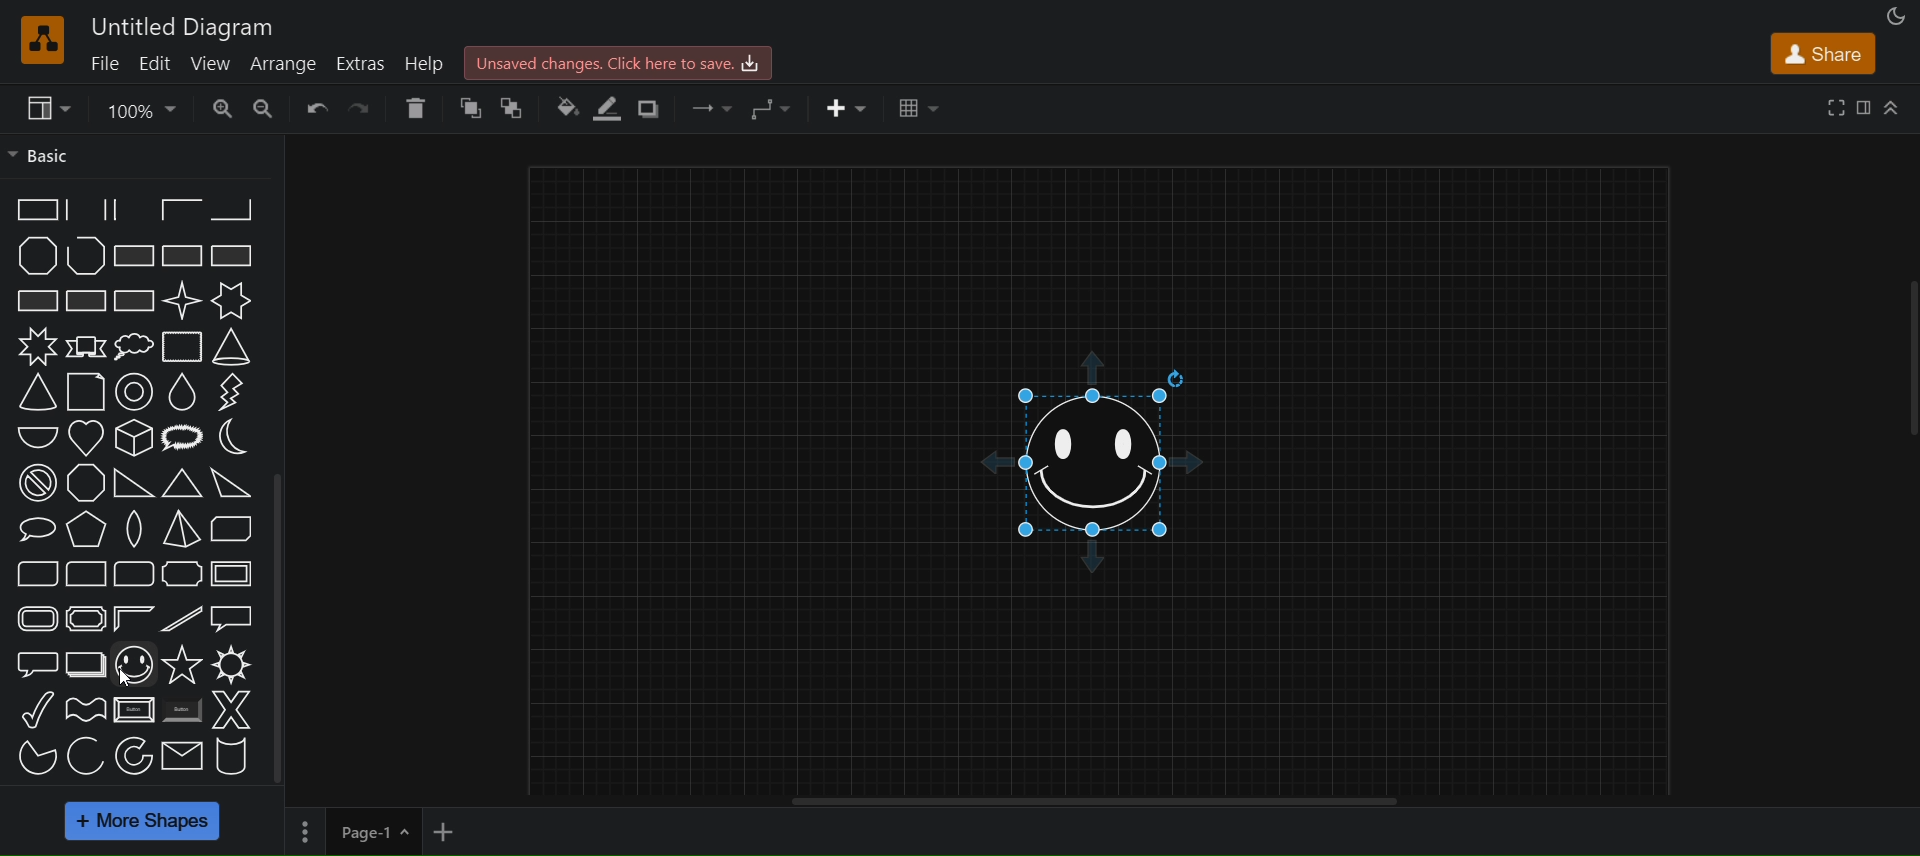  I want to click on smiley , so click(134, 665).